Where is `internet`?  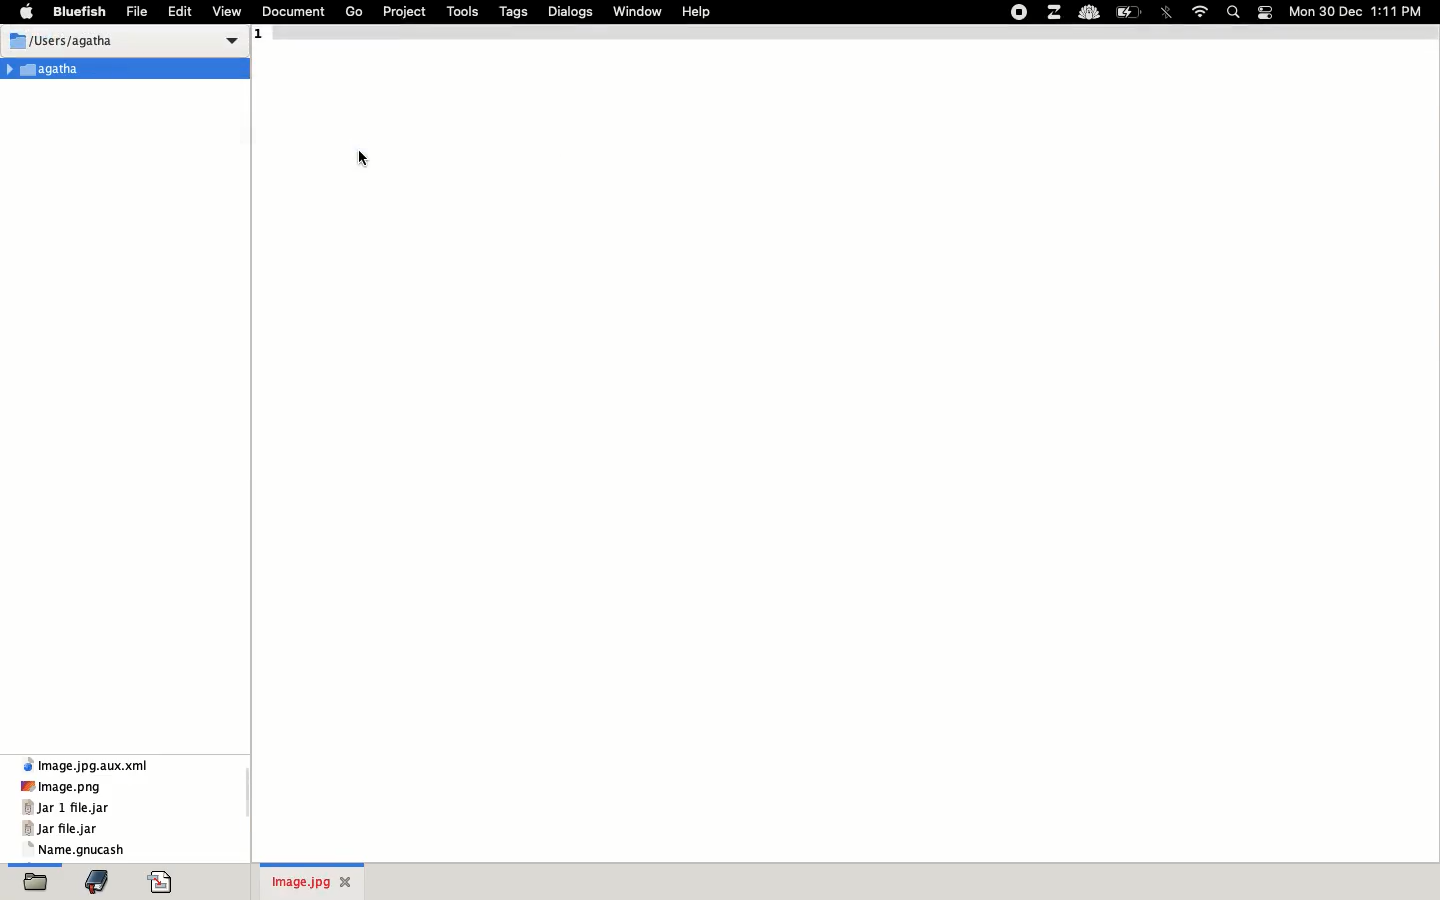
internet is located at coordinates (1199, 10).